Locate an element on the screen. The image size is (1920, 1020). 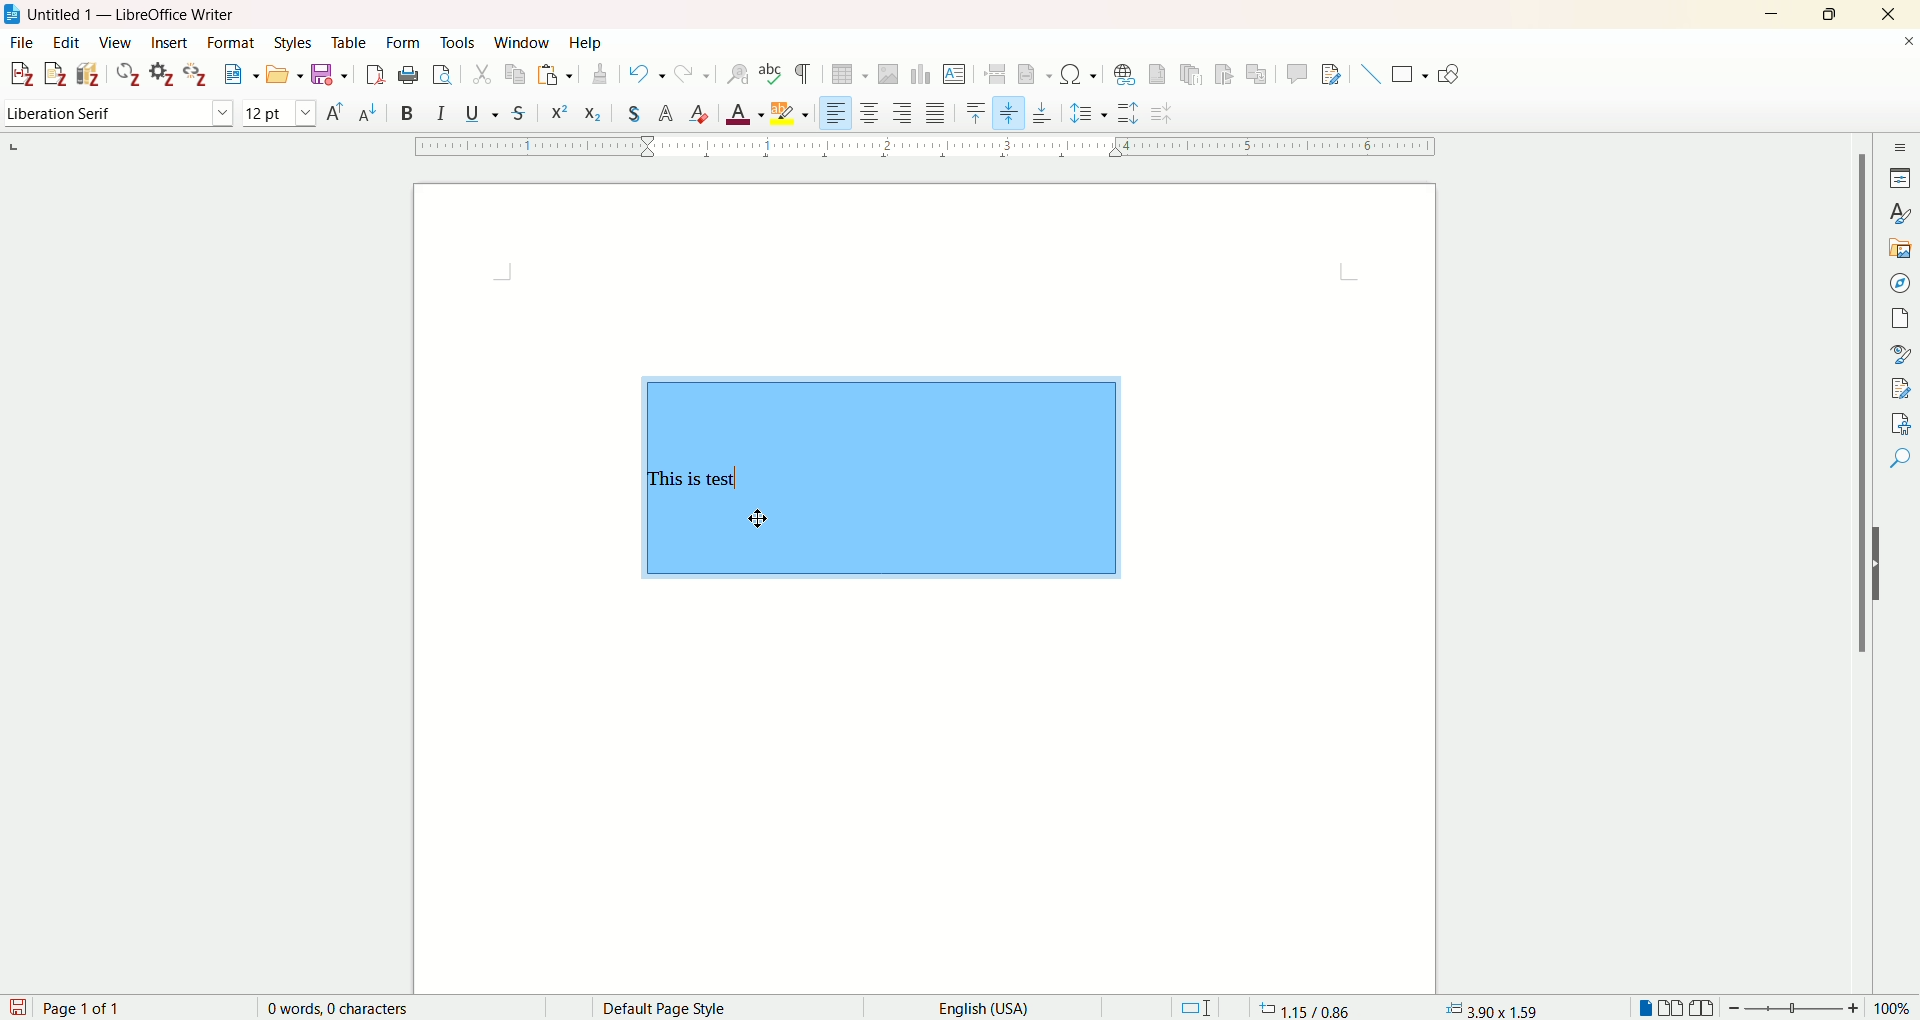
insert table is located at coordinates (852, 75).